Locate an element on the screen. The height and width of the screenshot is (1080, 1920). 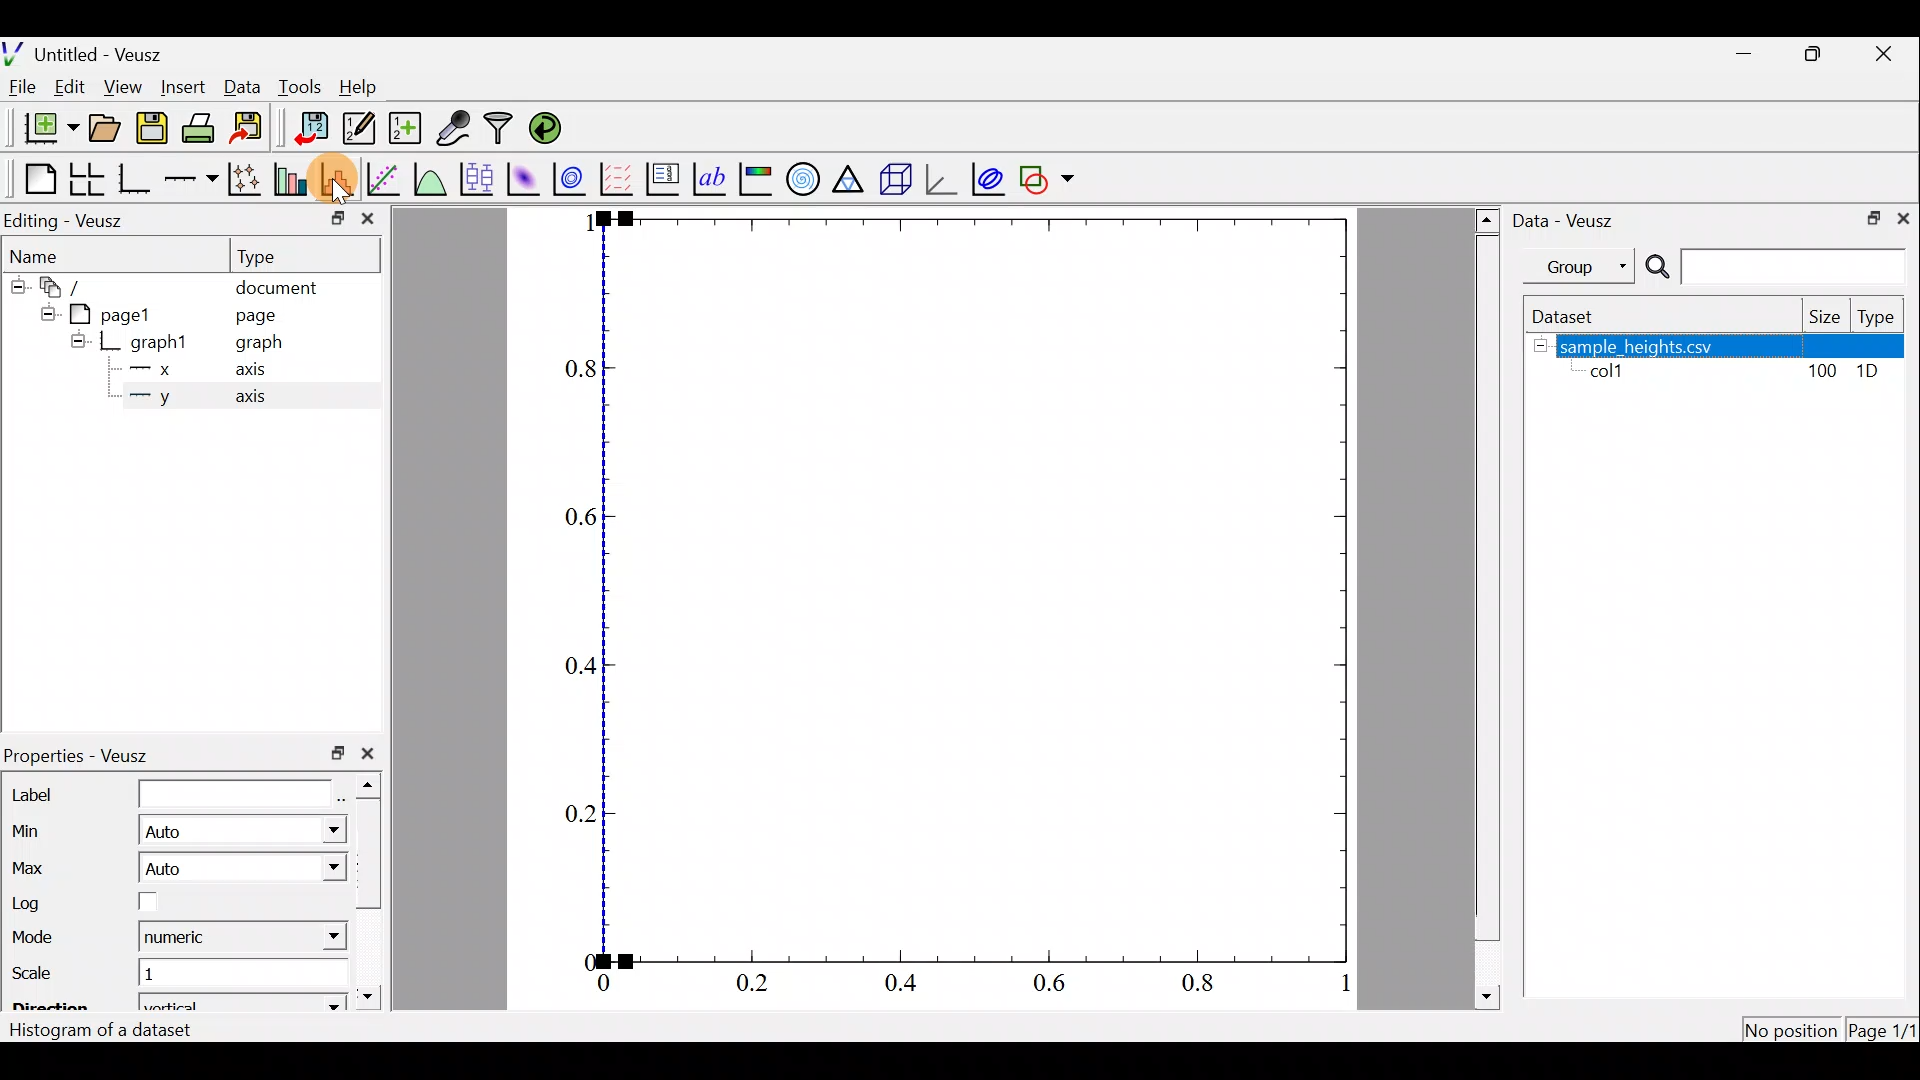
[No position is located at coordinates (1793, 1028).